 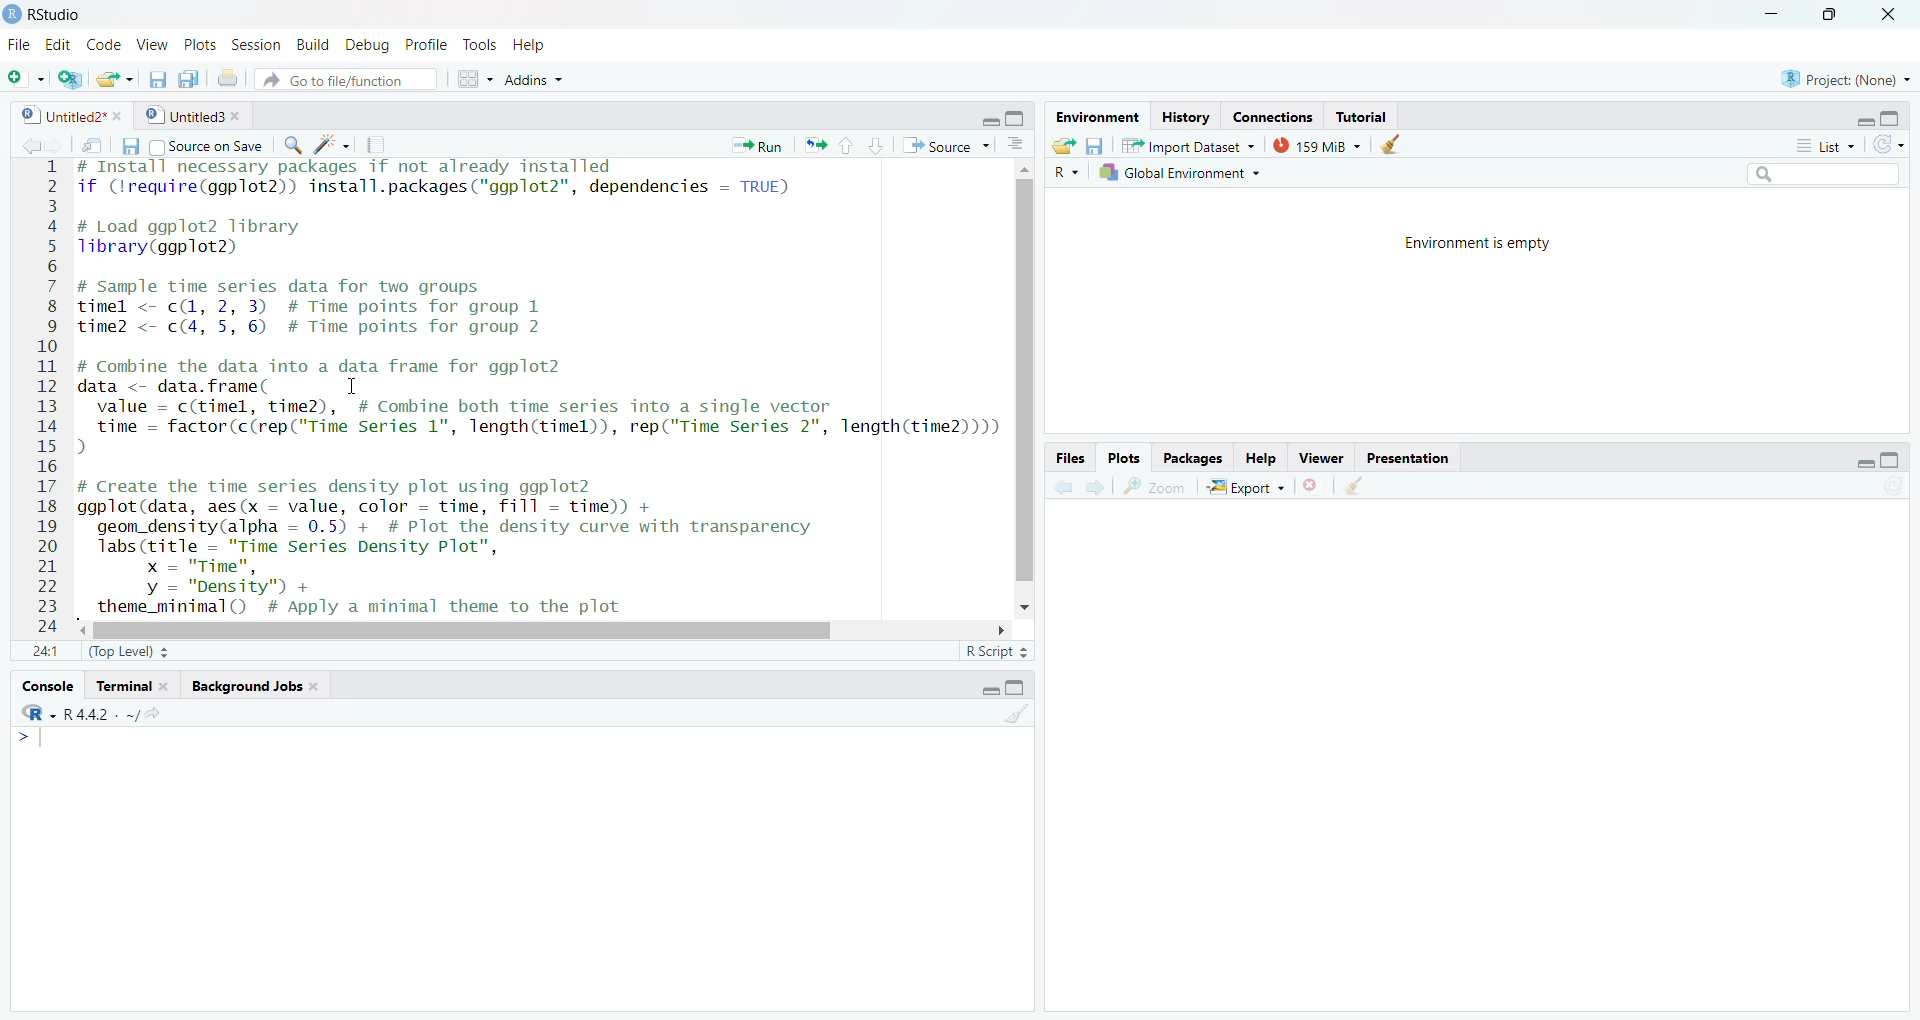 What do you see at coordinates (424, 44) in the screenshot?
I see `Profile` at bounding box center [424, 44].